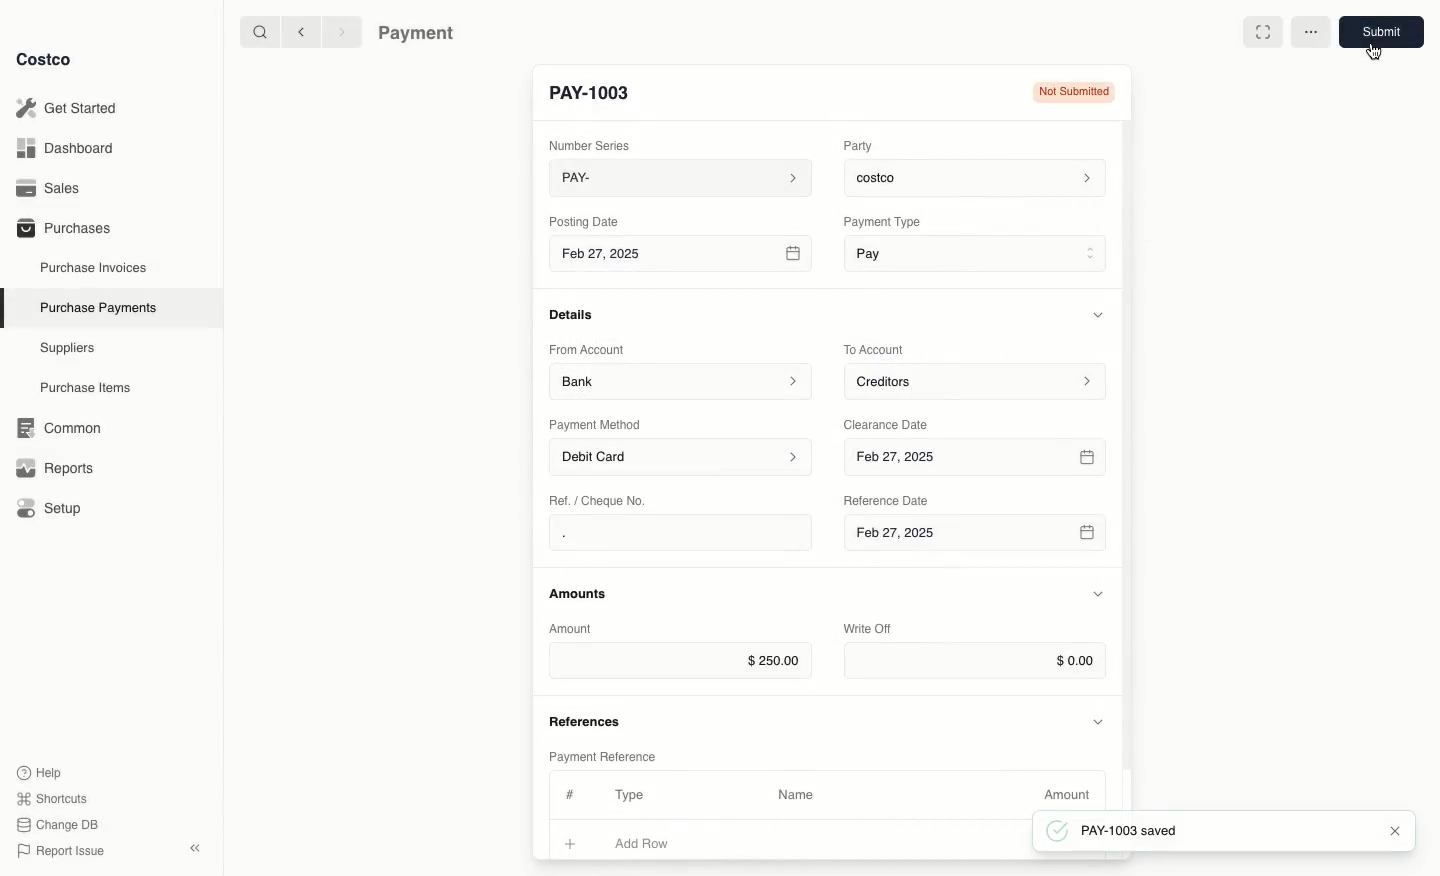 This screenshot has height=876, width=1440. Describe the element at coordinates (39, 771) in the screenshot. I see `Help` at that location.